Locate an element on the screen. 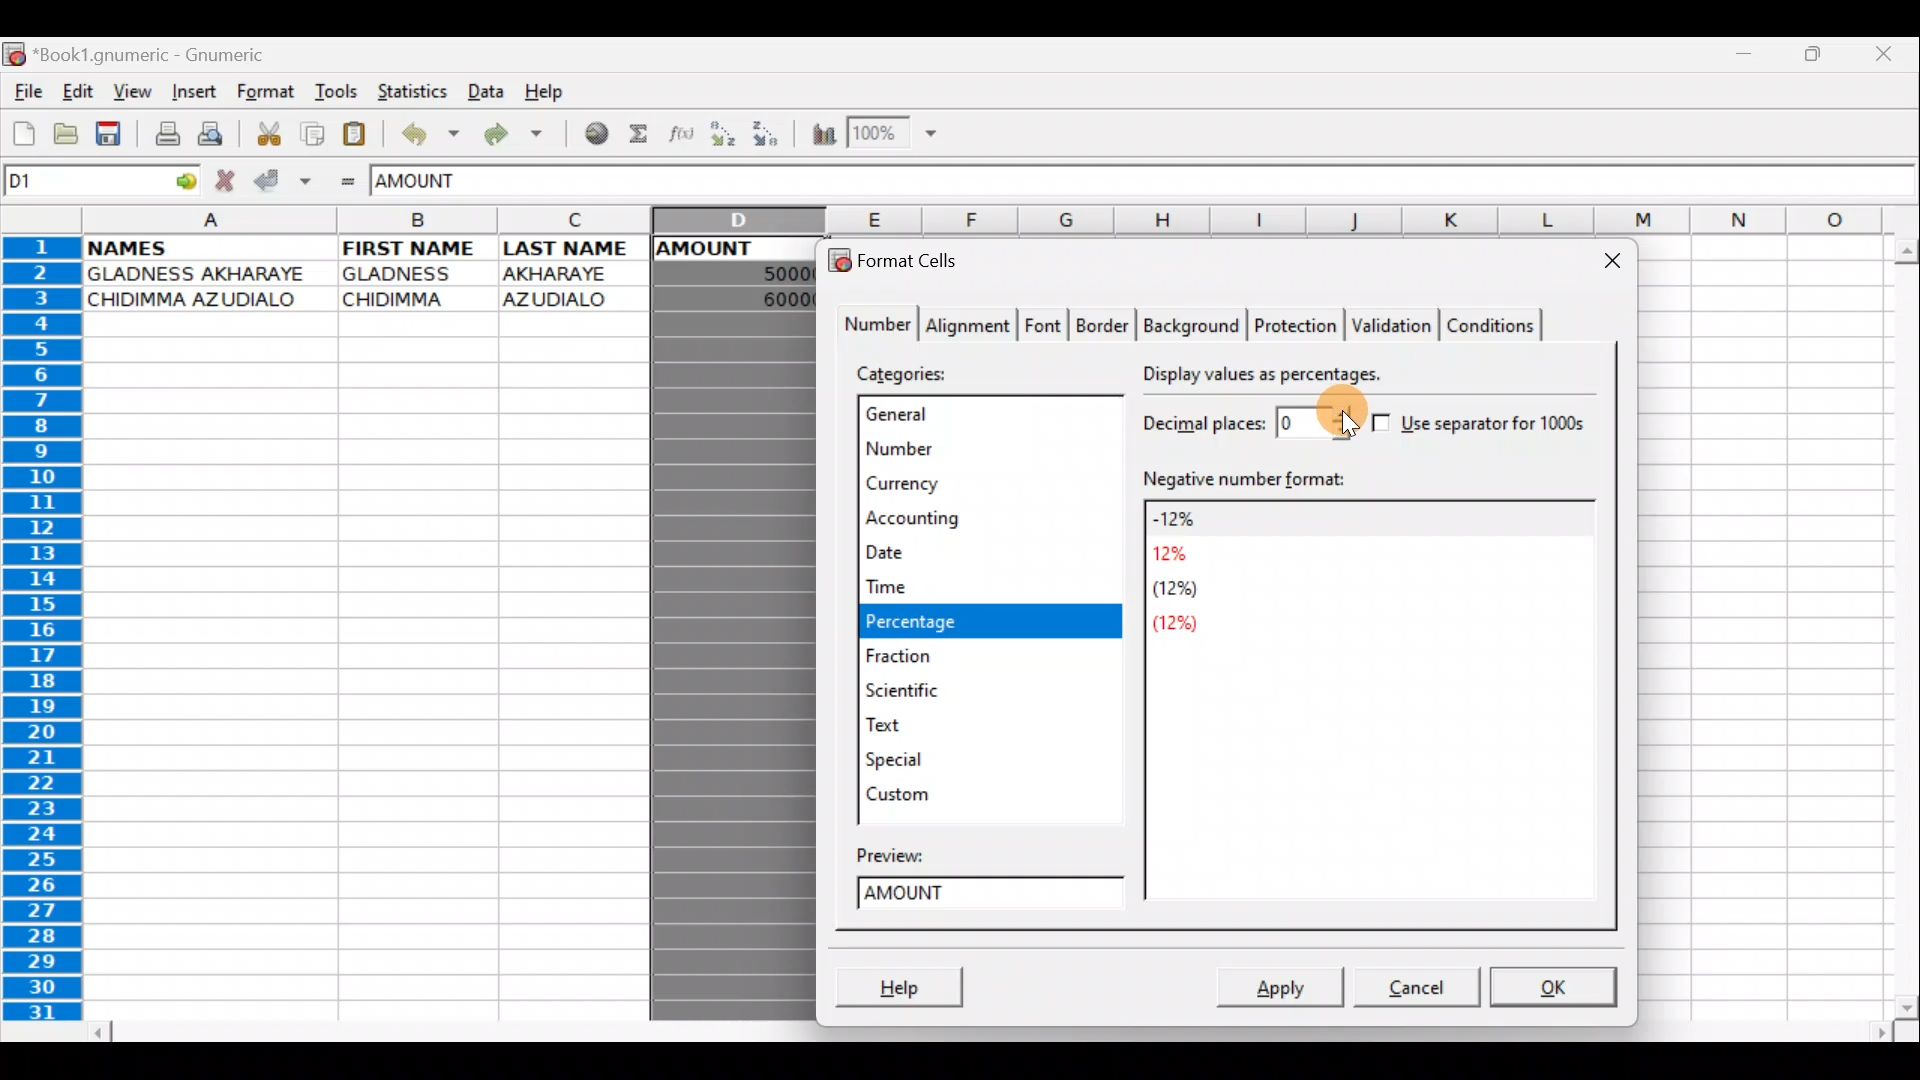  General is located at coordinates (974, 416).